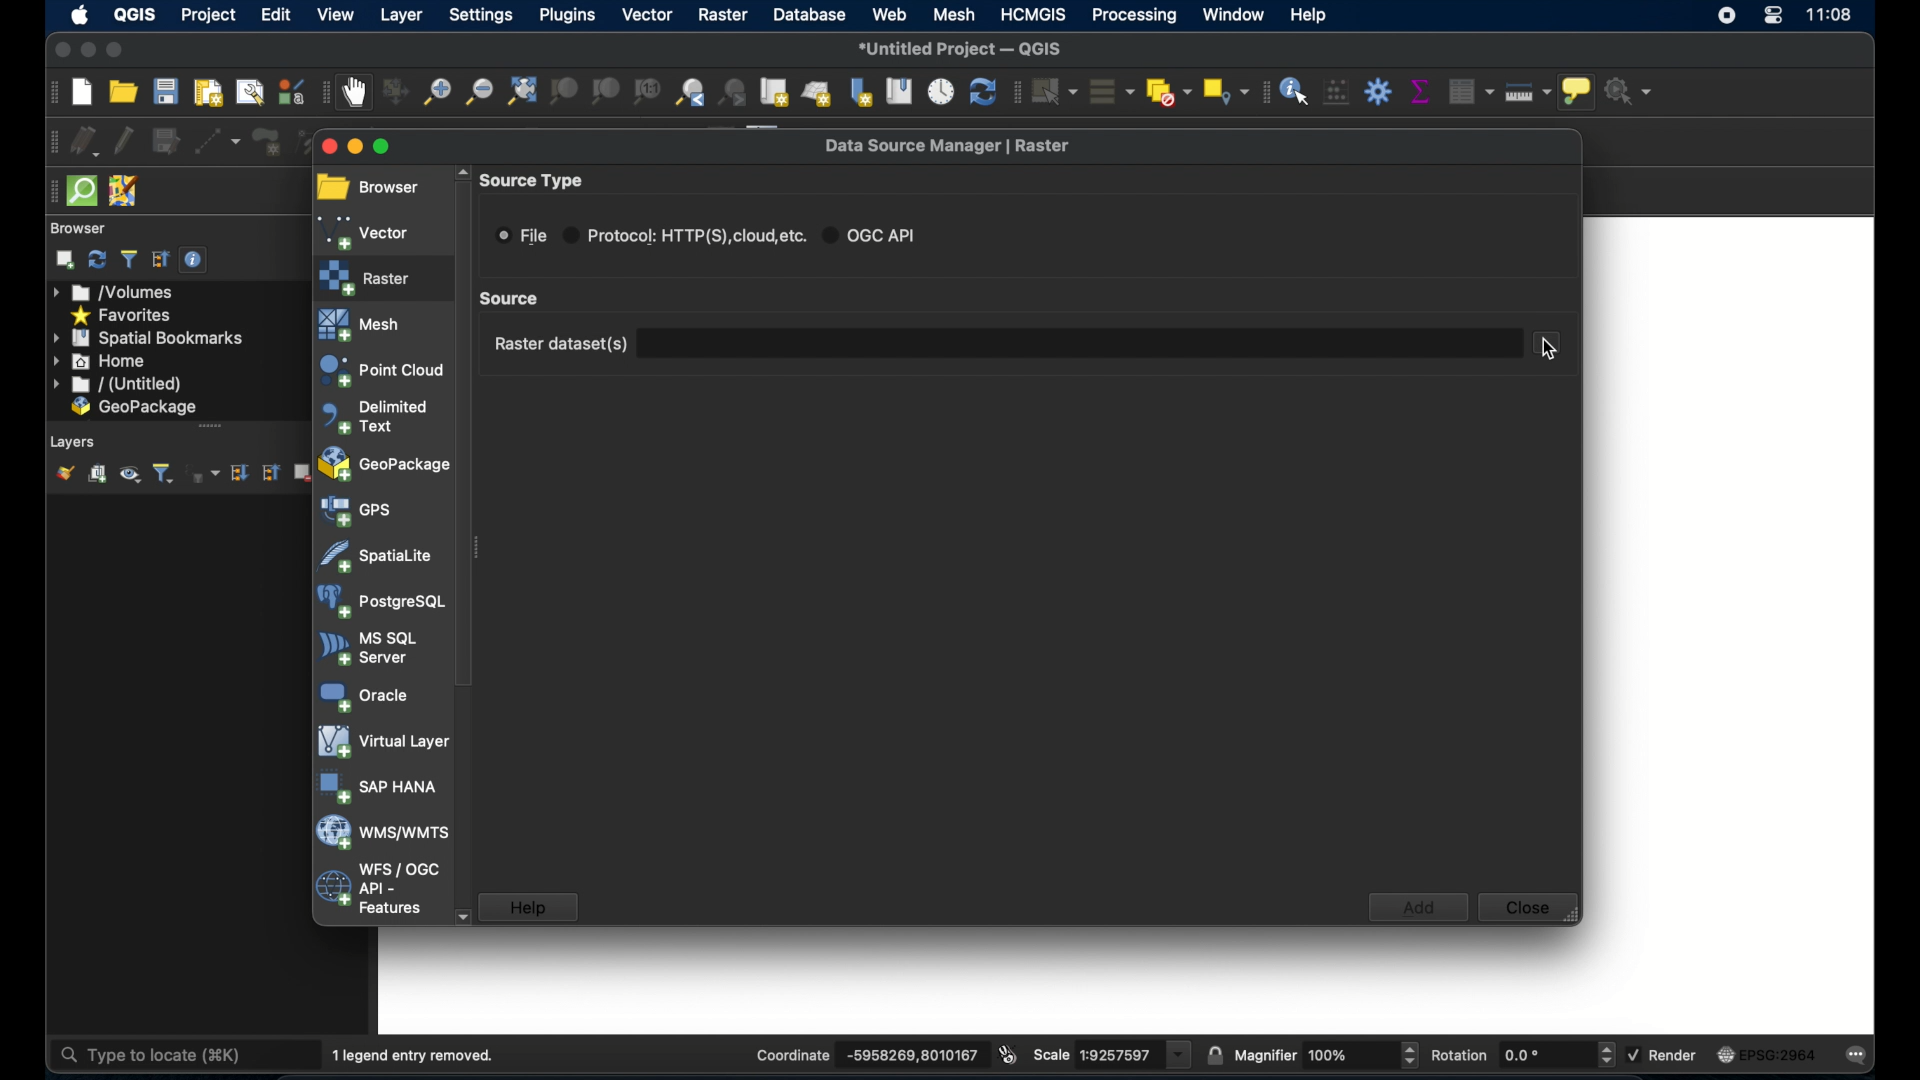 The width and height of the screenshot is (1920, 1080). Describe the element at coordinates (1015, 91) in the screenshot. I see `selection toolbar` at that location.